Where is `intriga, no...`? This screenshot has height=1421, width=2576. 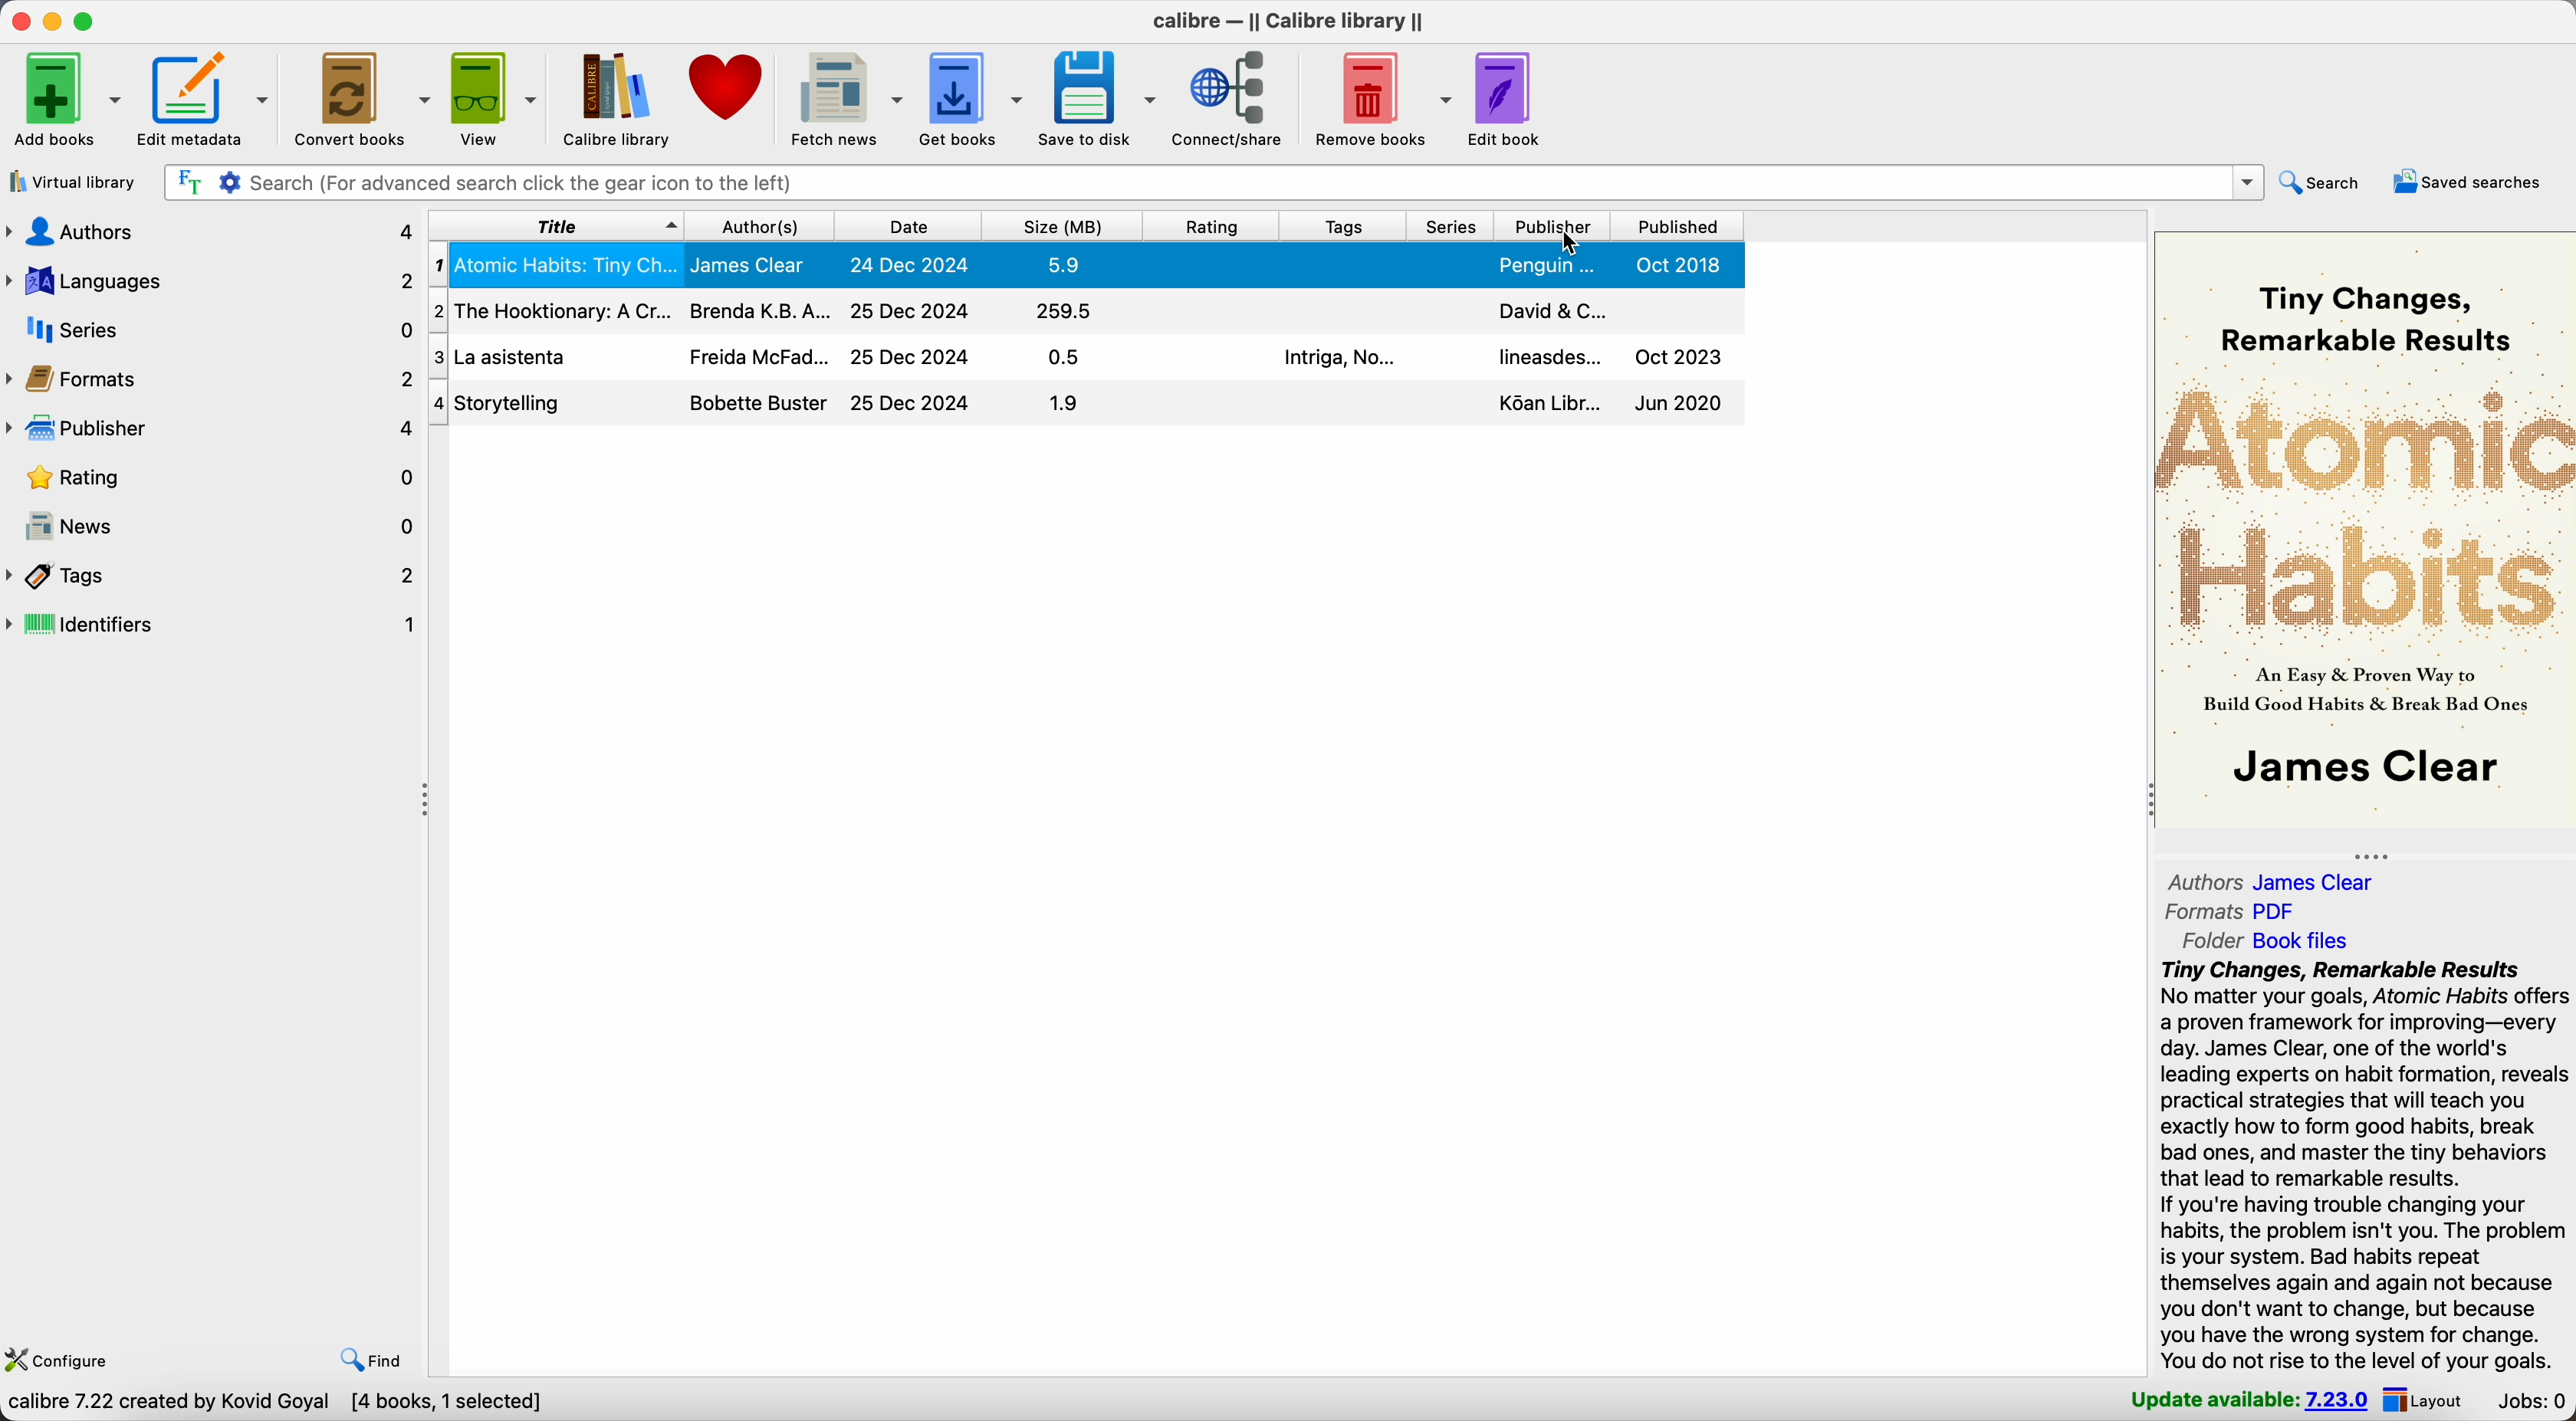
intriga, no... is located at coordinates (1334, 358).